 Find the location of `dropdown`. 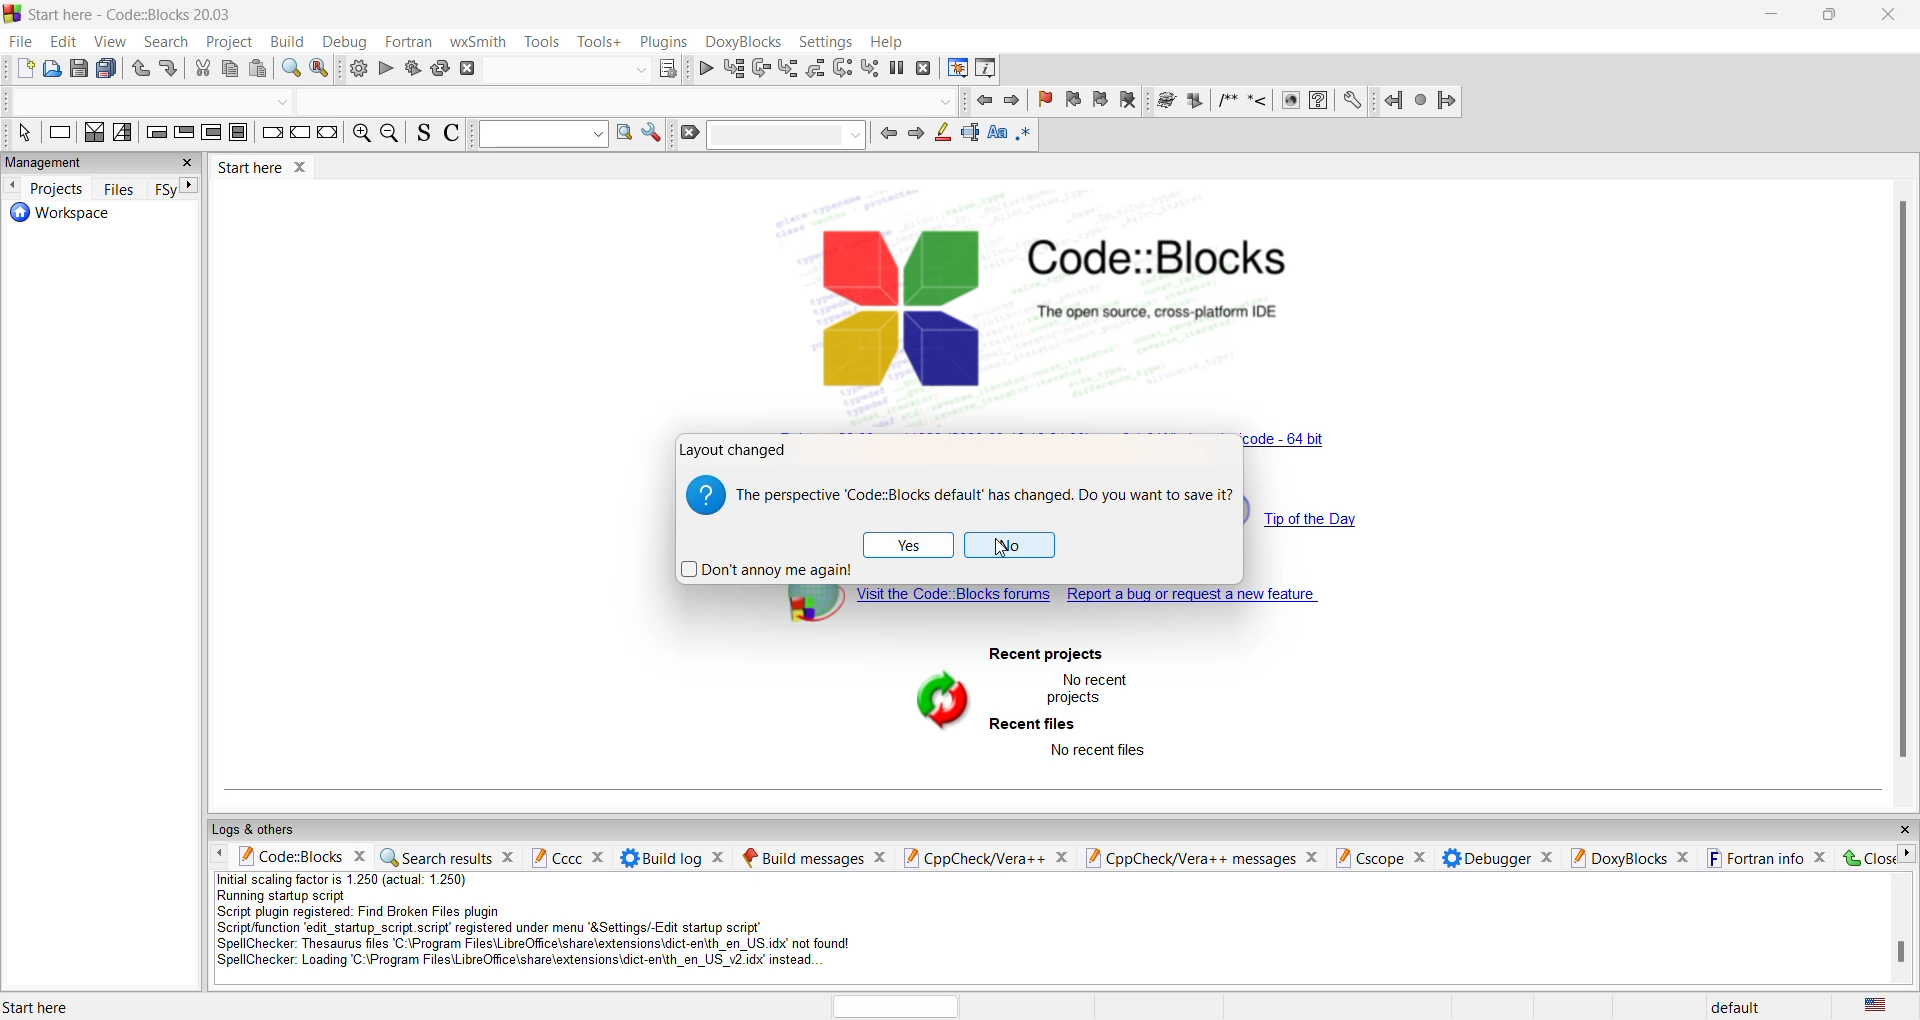

dropdown is located at coordinates (544, 134).